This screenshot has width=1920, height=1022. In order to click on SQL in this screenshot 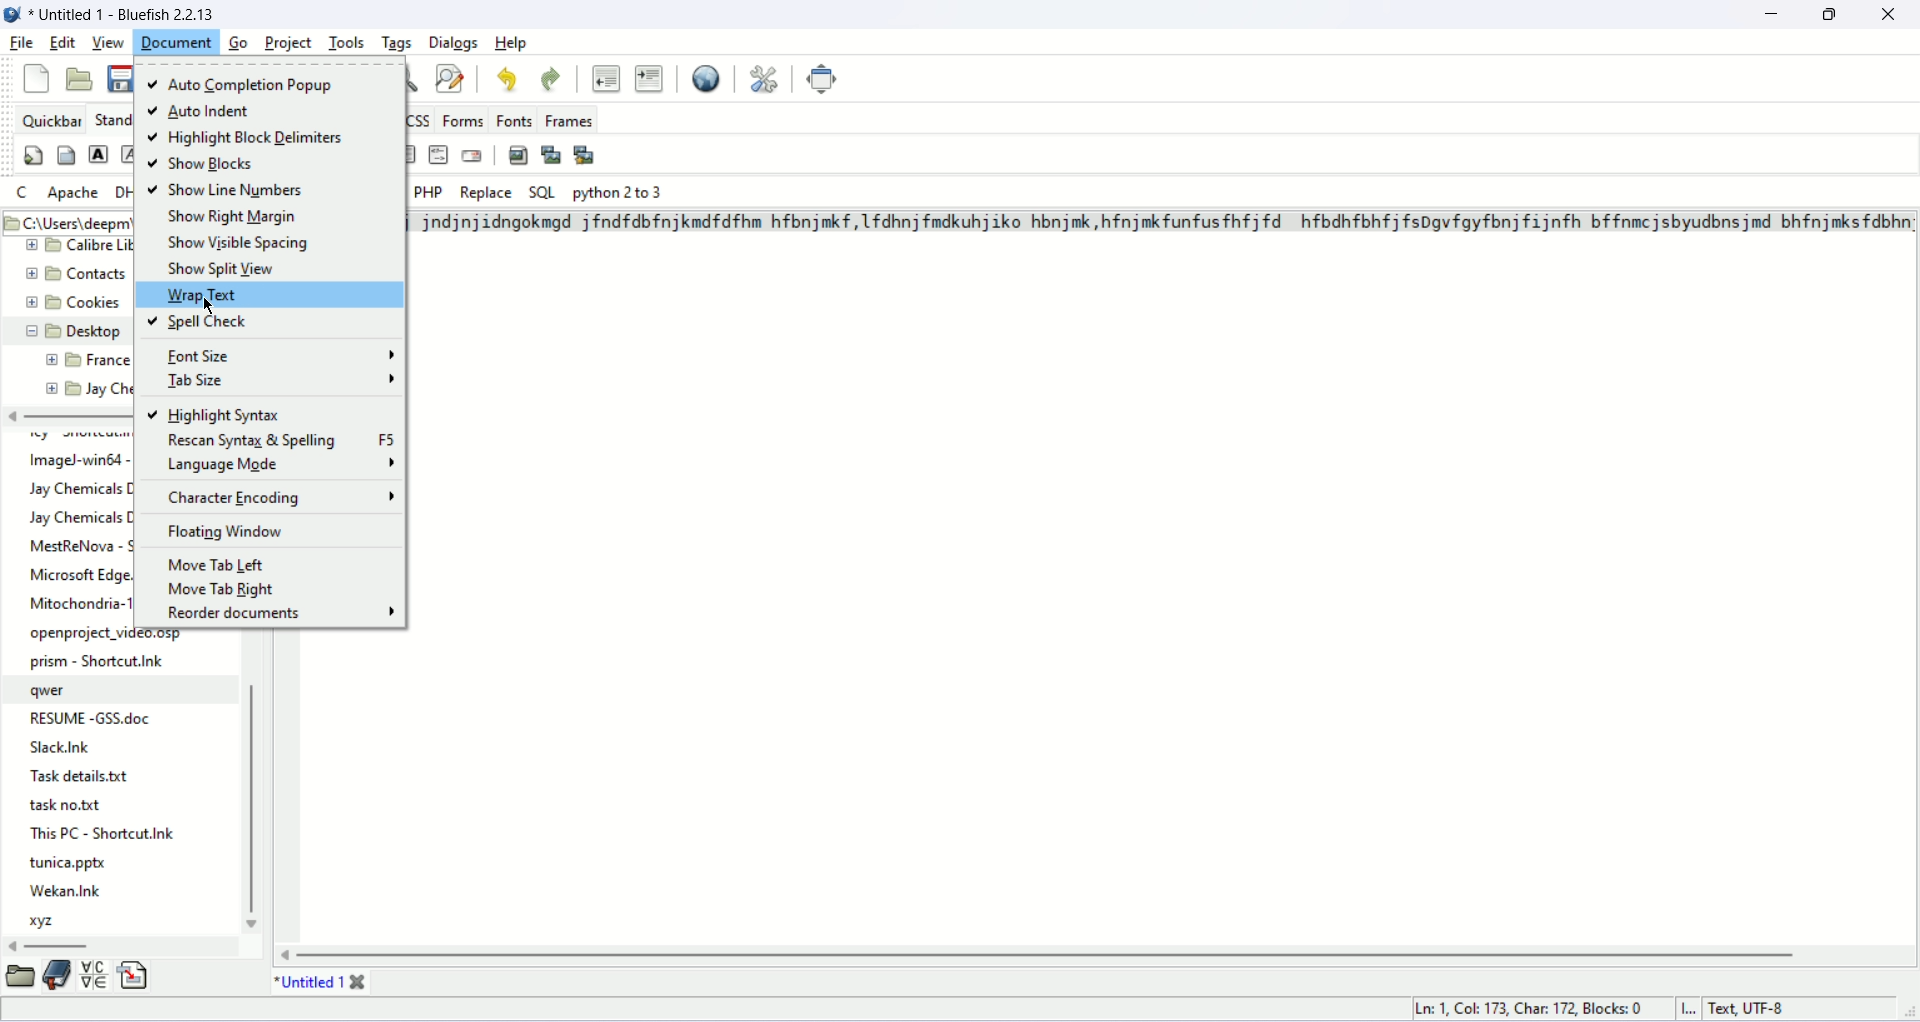, I will do `click(542, 193)`.